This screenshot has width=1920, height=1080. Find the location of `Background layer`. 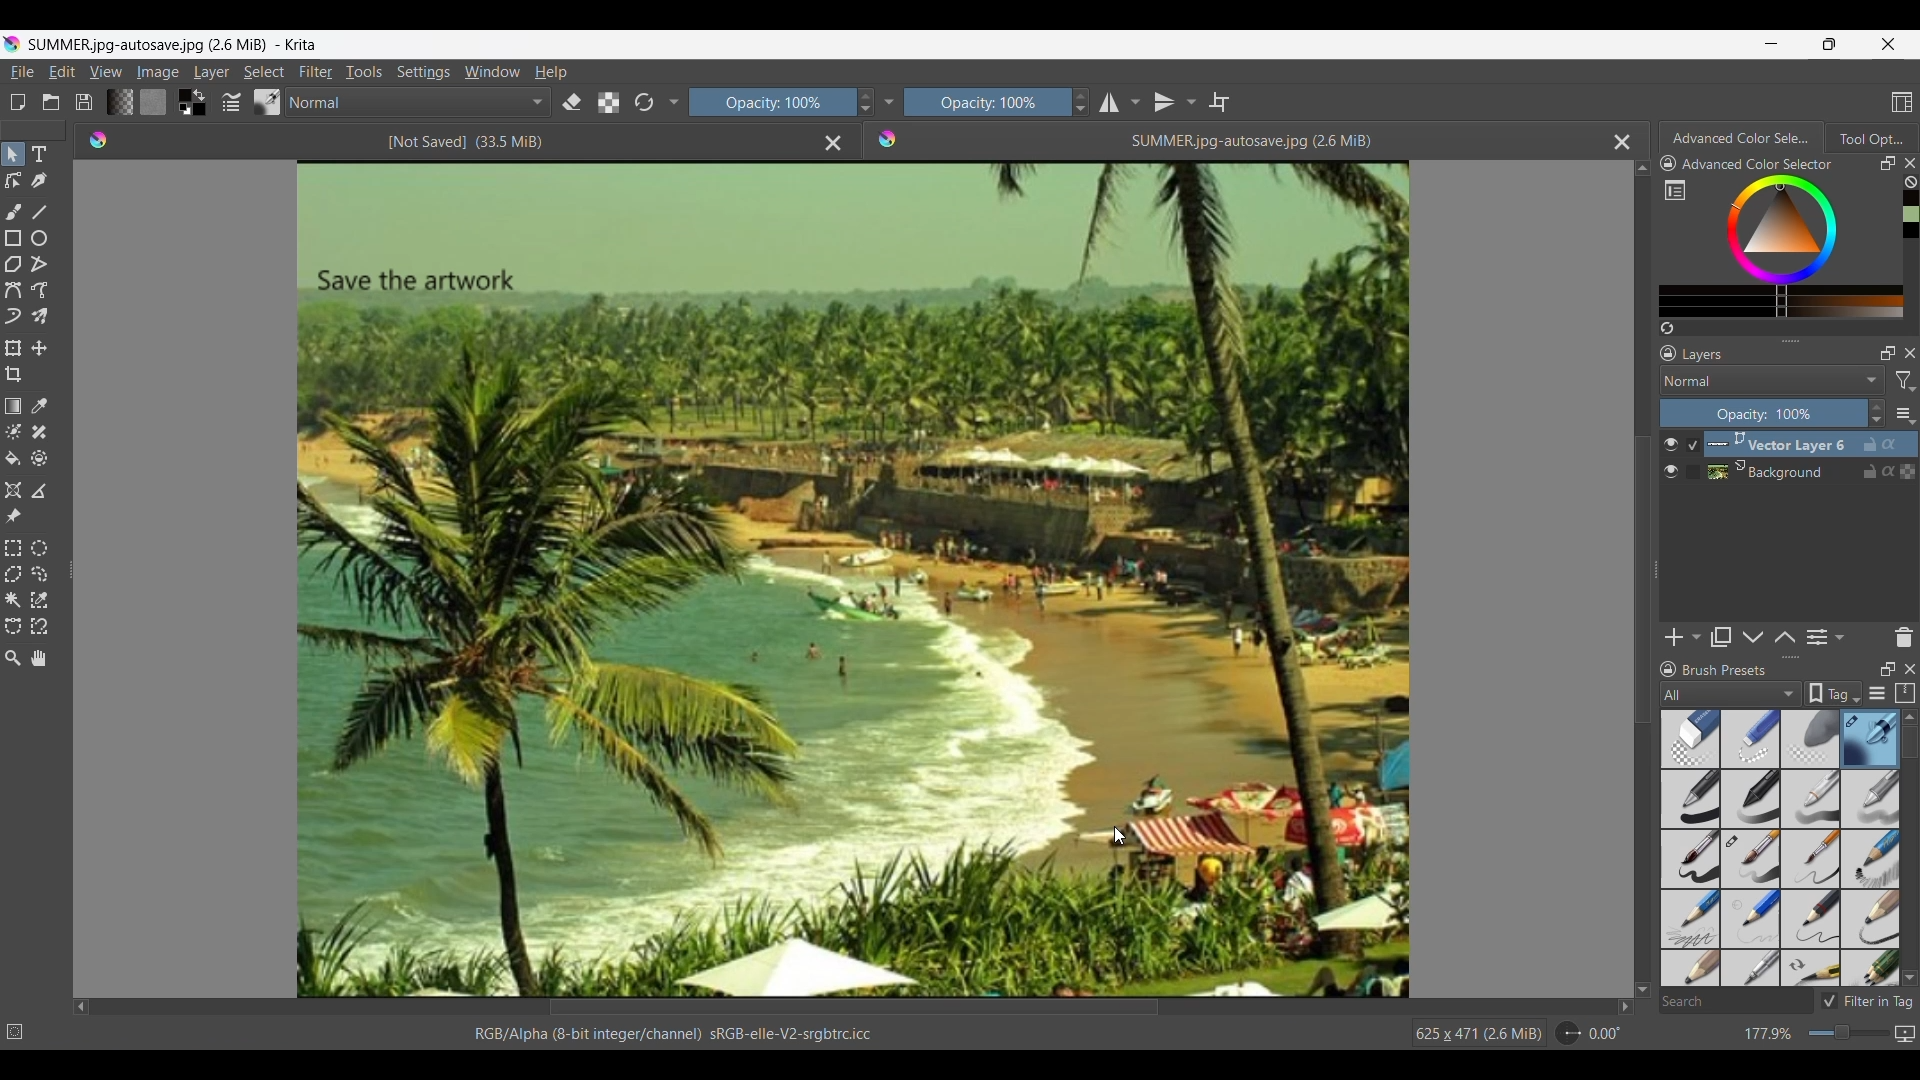

Background layer is located at coordinates (1811, 471).